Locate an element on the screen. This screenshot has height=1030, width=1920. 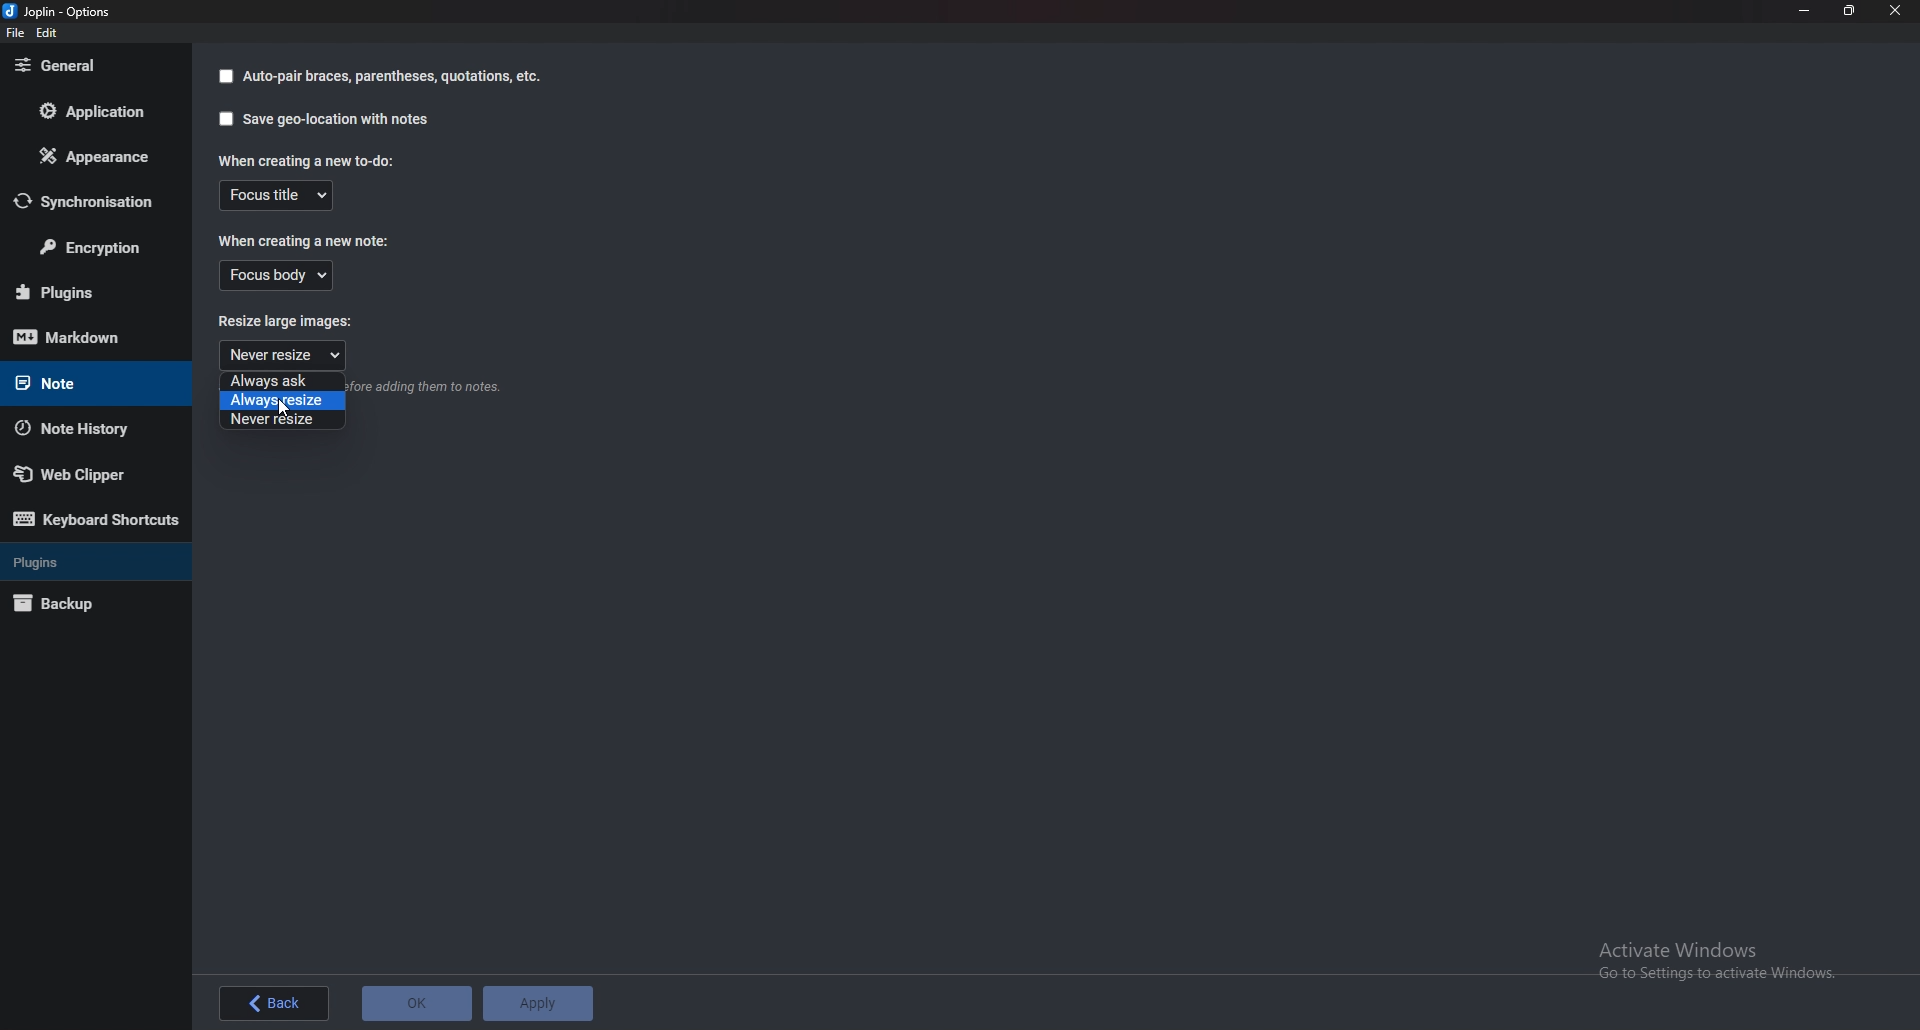
When creating a new note is located at coordinates (305, 239).